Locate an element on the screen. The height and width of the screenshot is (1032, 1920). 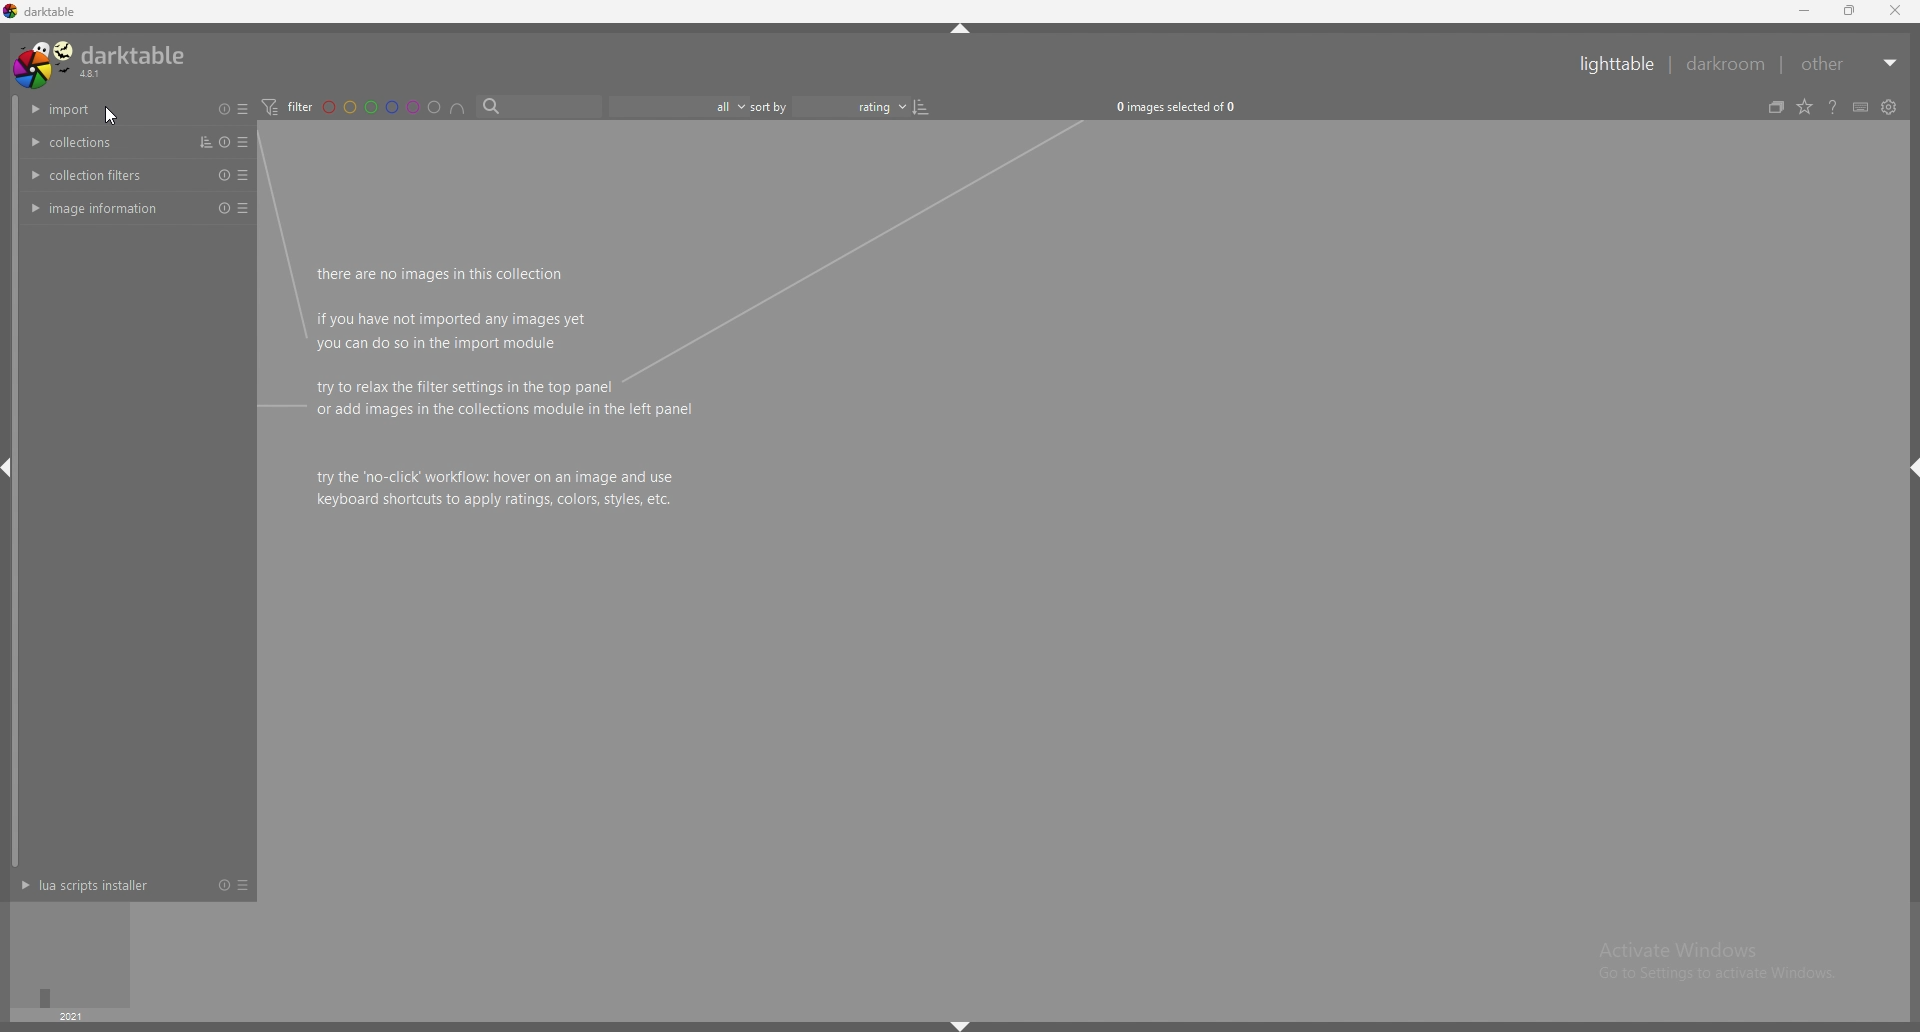
color labels is located at coordinates (381, 107).